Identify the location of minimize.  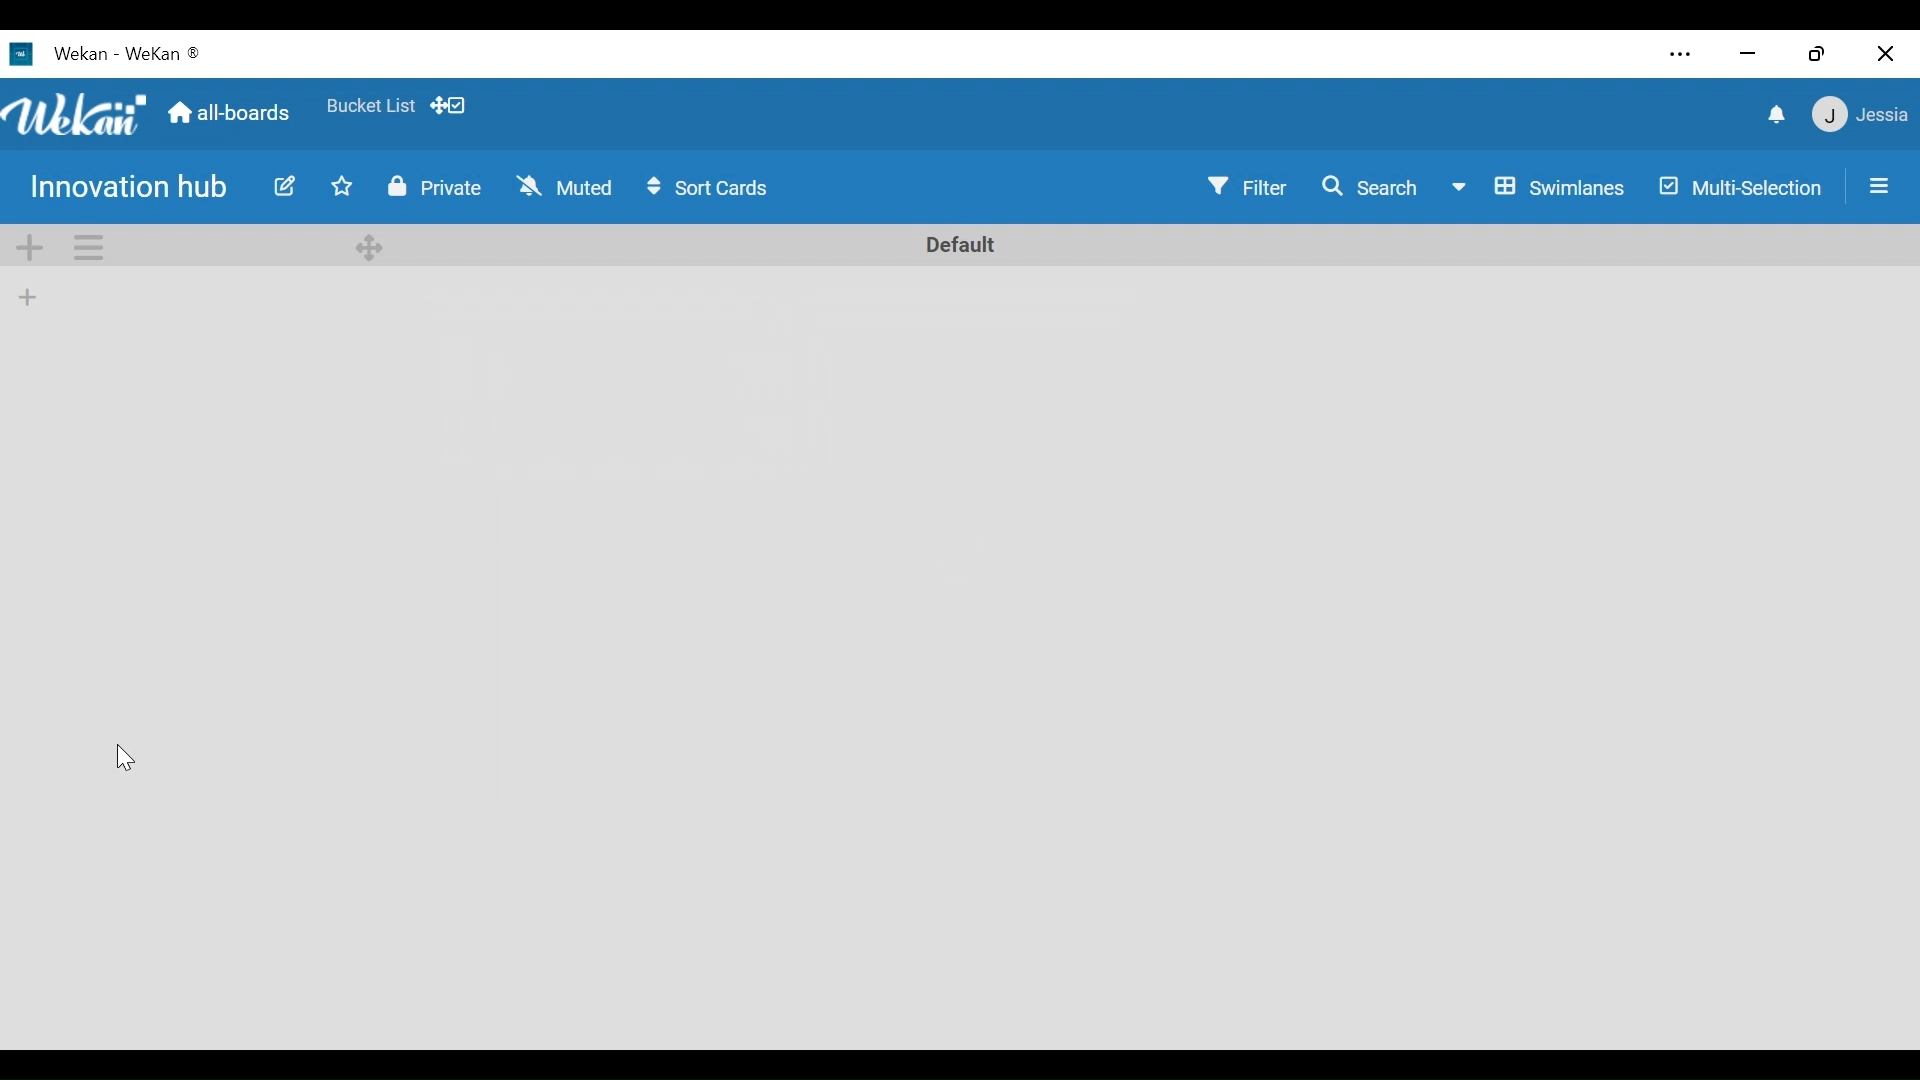
(1750, 52).